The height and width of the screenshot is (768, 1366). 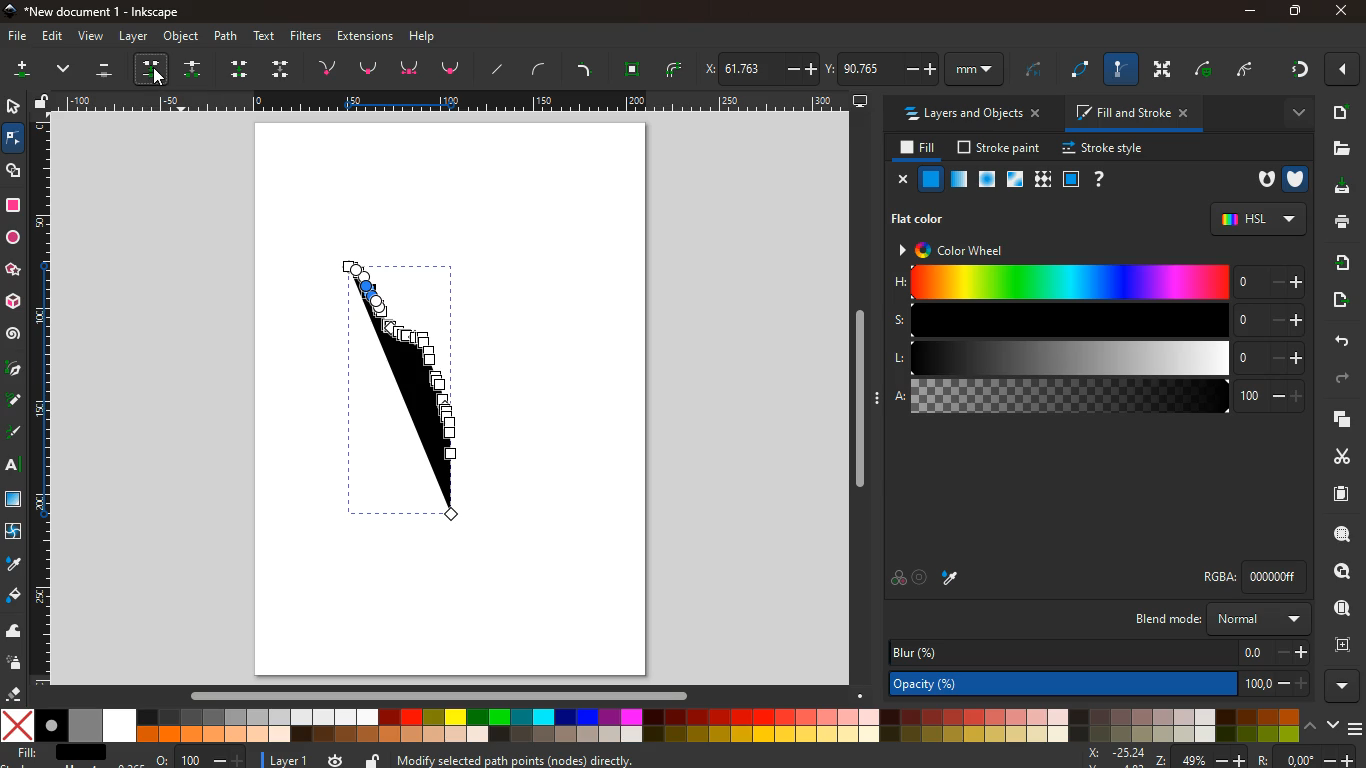 What do you see at coordinates (633, 67) in the screenshot?
I see `waure` at bounding box center [633, 67].